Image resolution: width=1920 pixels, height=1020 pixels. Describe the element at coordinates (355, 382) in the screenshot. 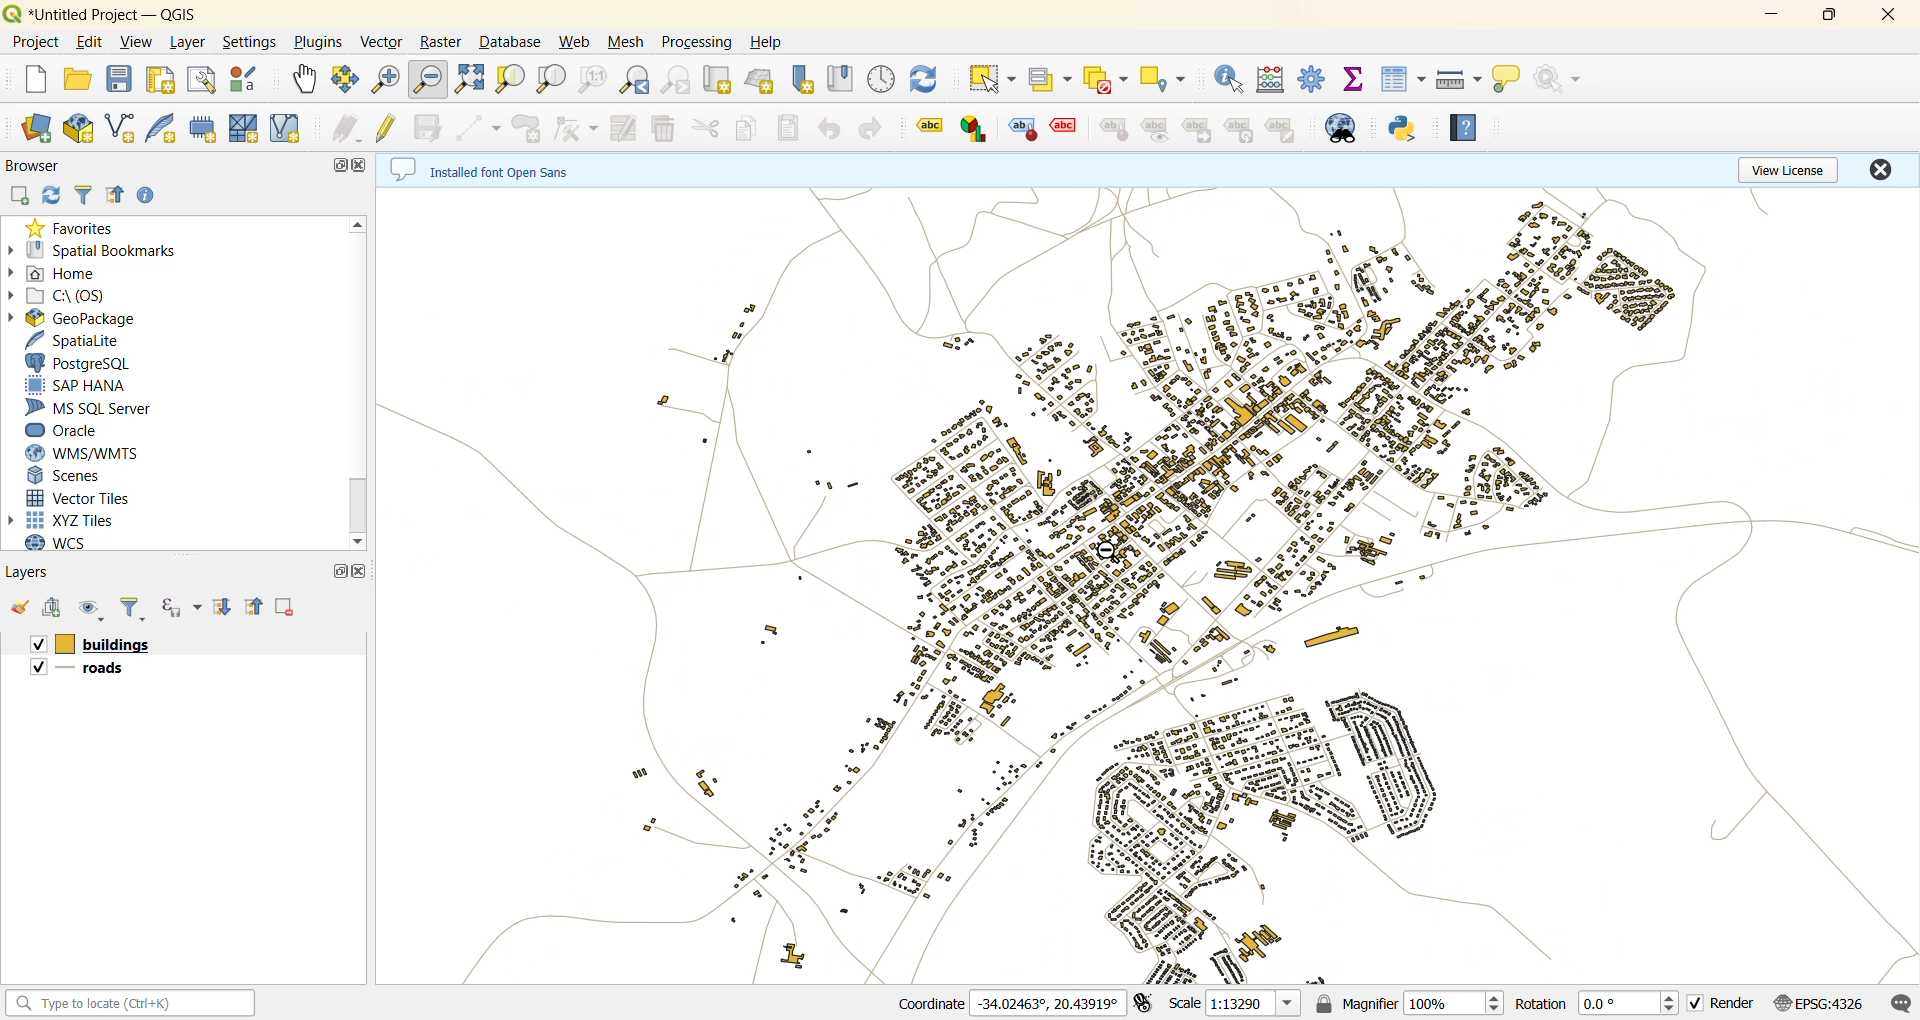

I see `vertical scroll bar` at that location.